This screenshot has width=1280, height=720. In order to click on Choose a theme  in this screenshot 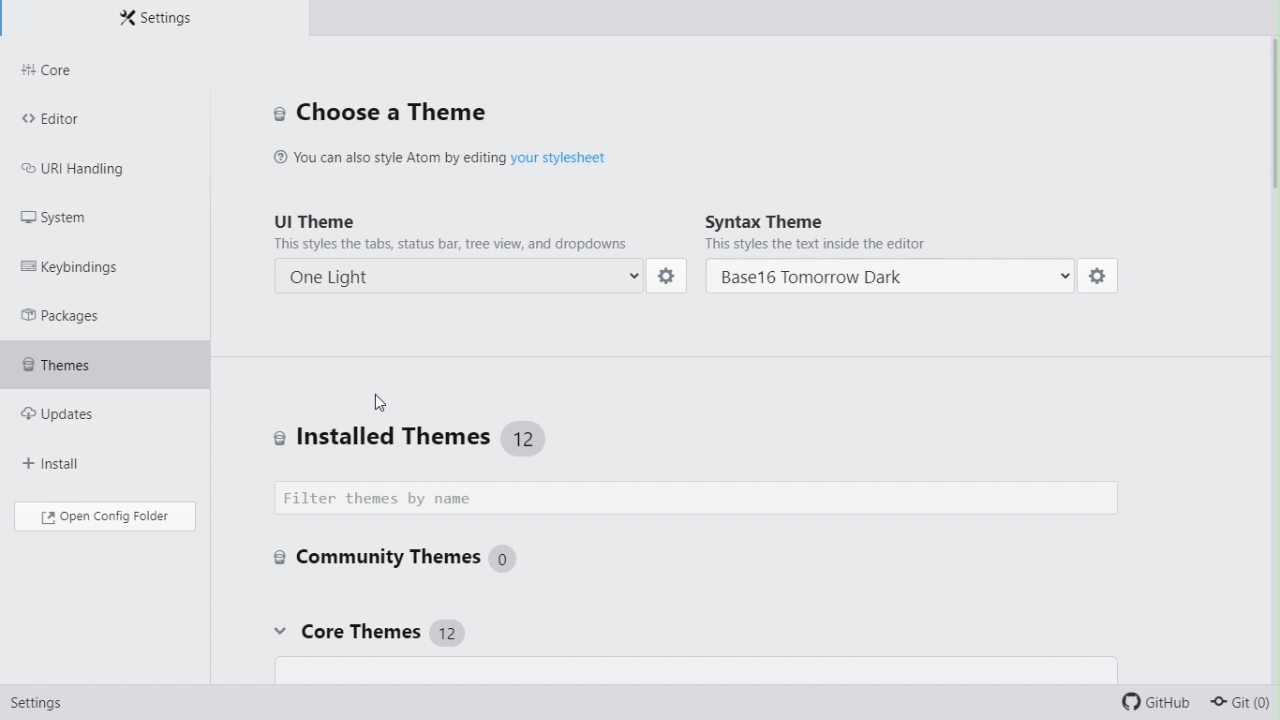, I will do `click(431, 110)`.